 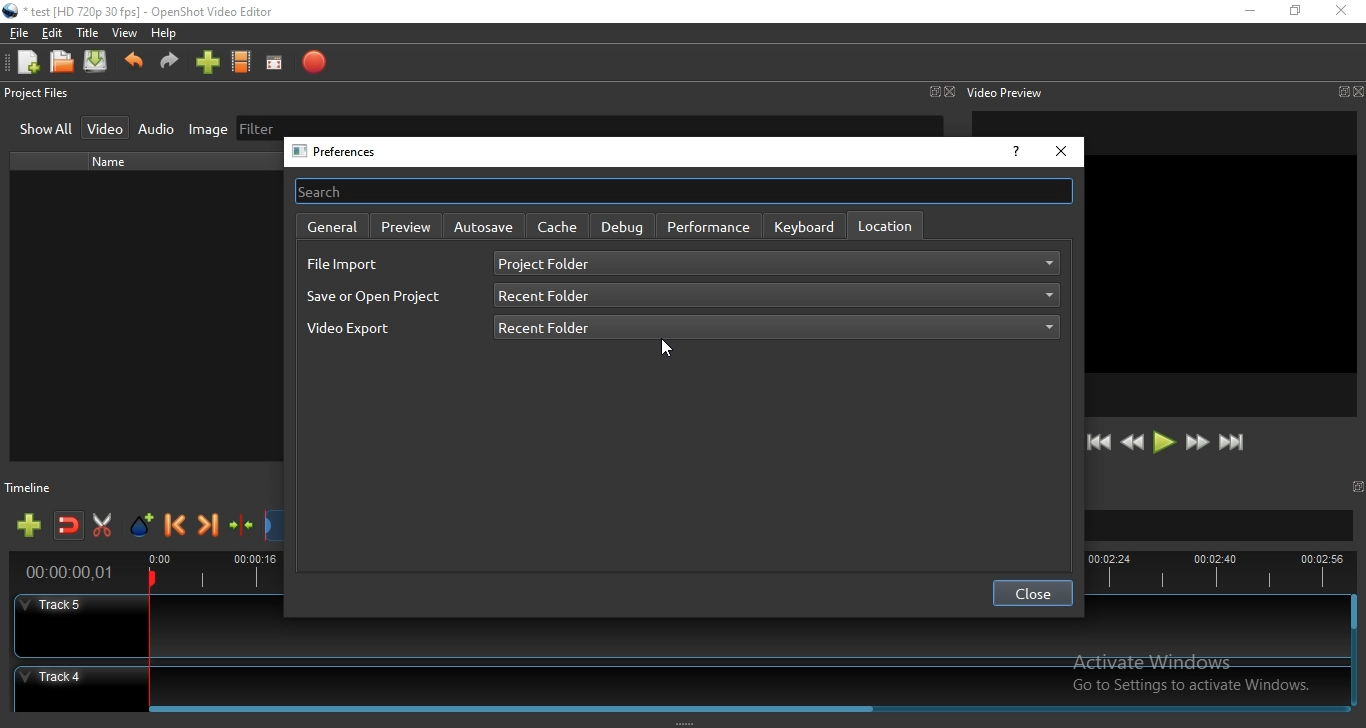 What do you see at coordinates (1354, 615) in the screenshot?
I see `vertical scroll bar` at bounding box center [1354, 615].